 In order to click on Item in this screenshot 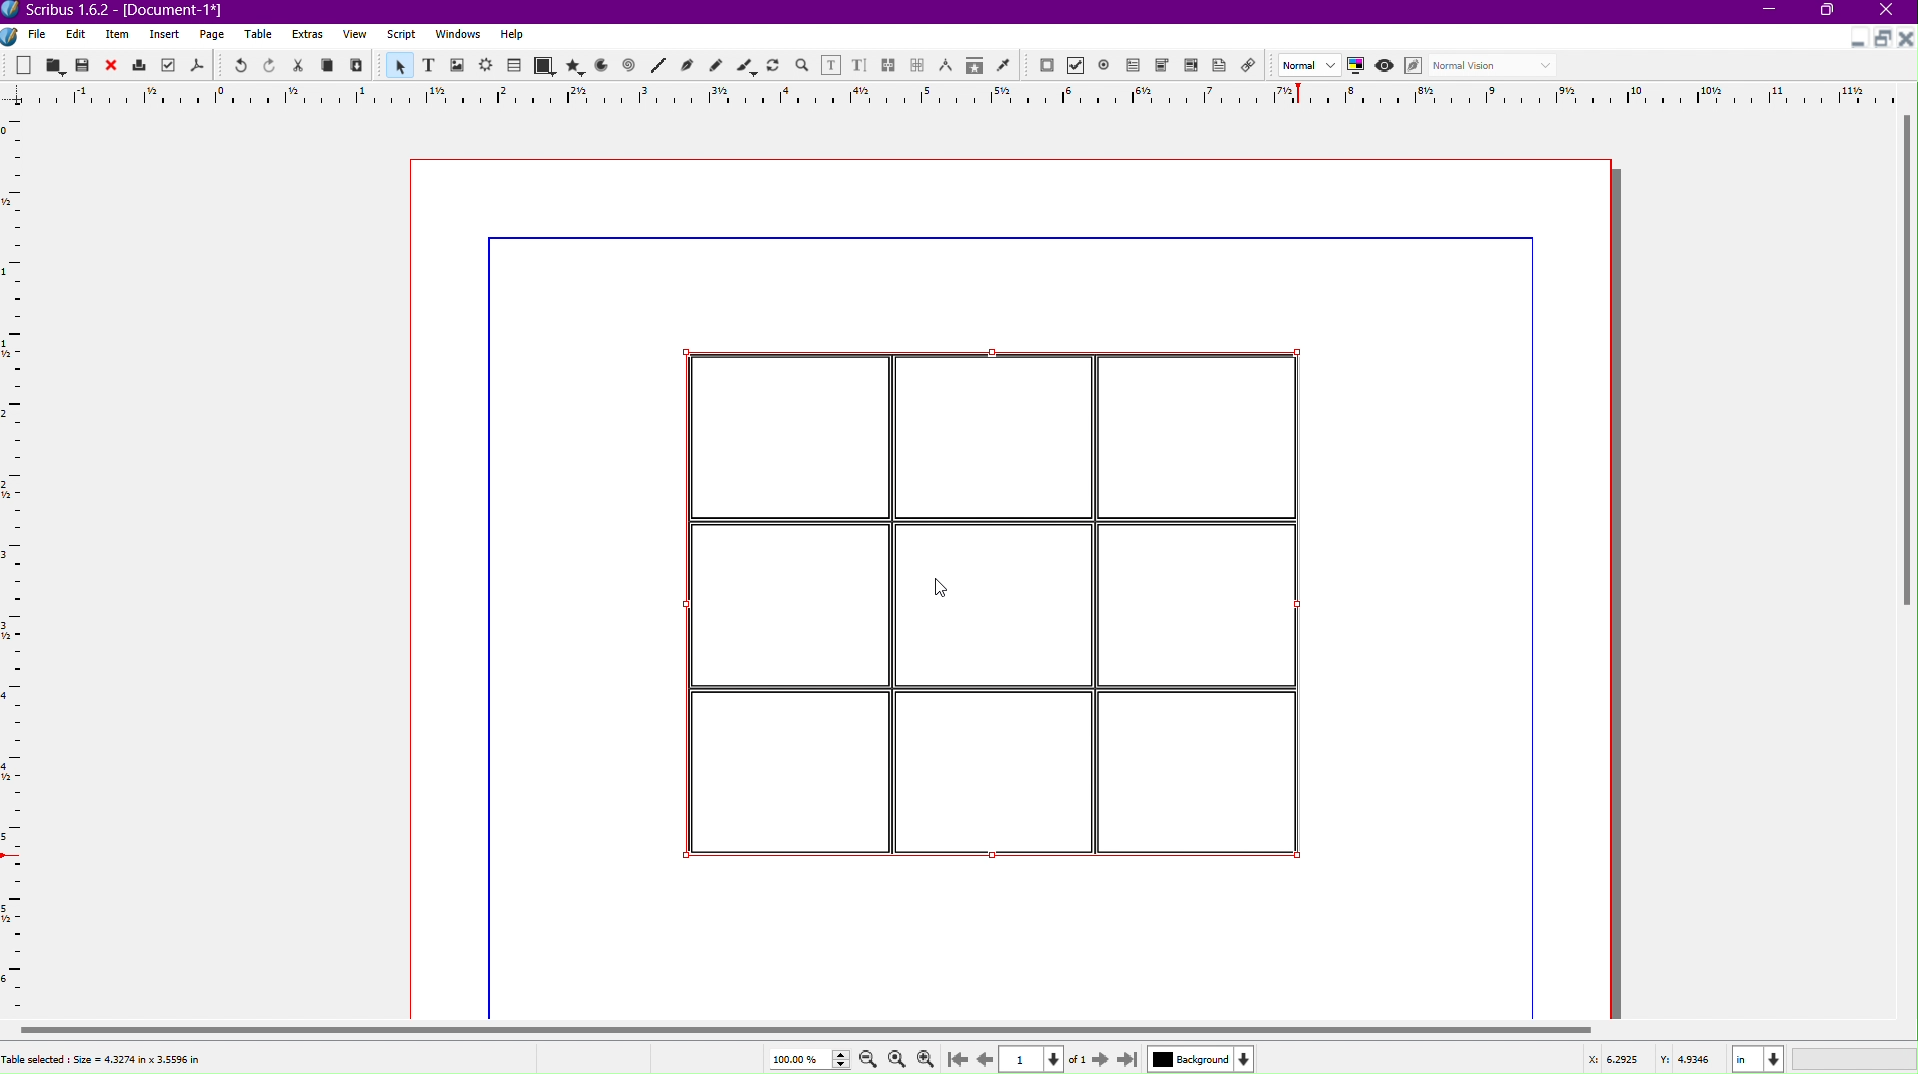, I will do `click(119, 35)`.